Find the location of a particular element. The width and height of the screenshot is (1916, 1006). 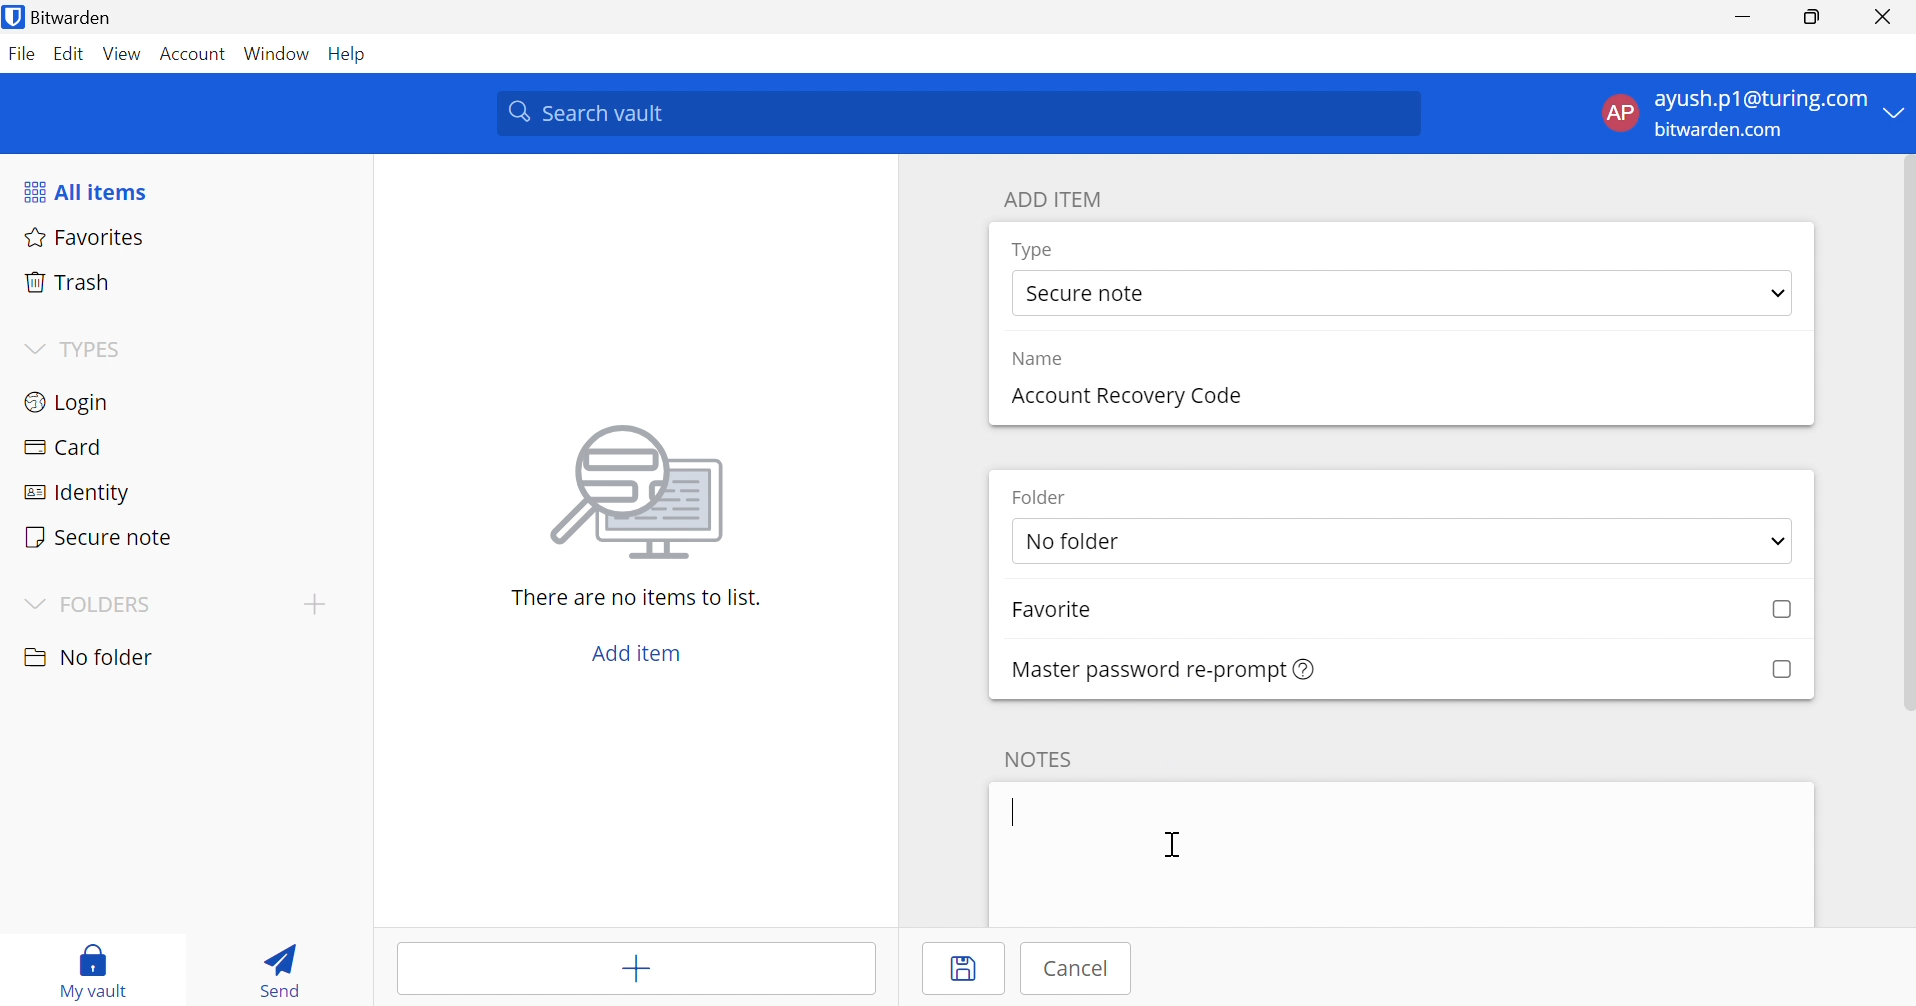

dropdown is located at coordinates (1771, 541).